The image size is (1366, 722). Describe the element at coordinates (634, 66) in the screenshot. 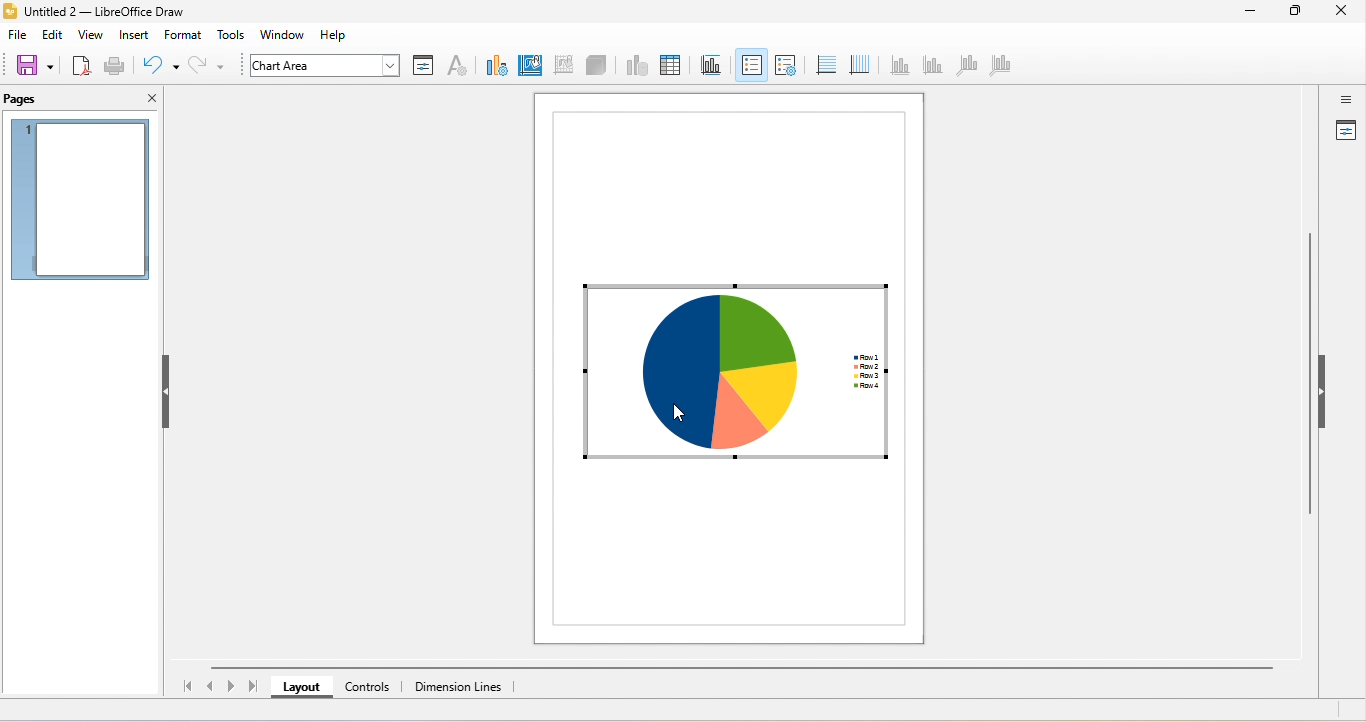

I see `data ranges` at that location.